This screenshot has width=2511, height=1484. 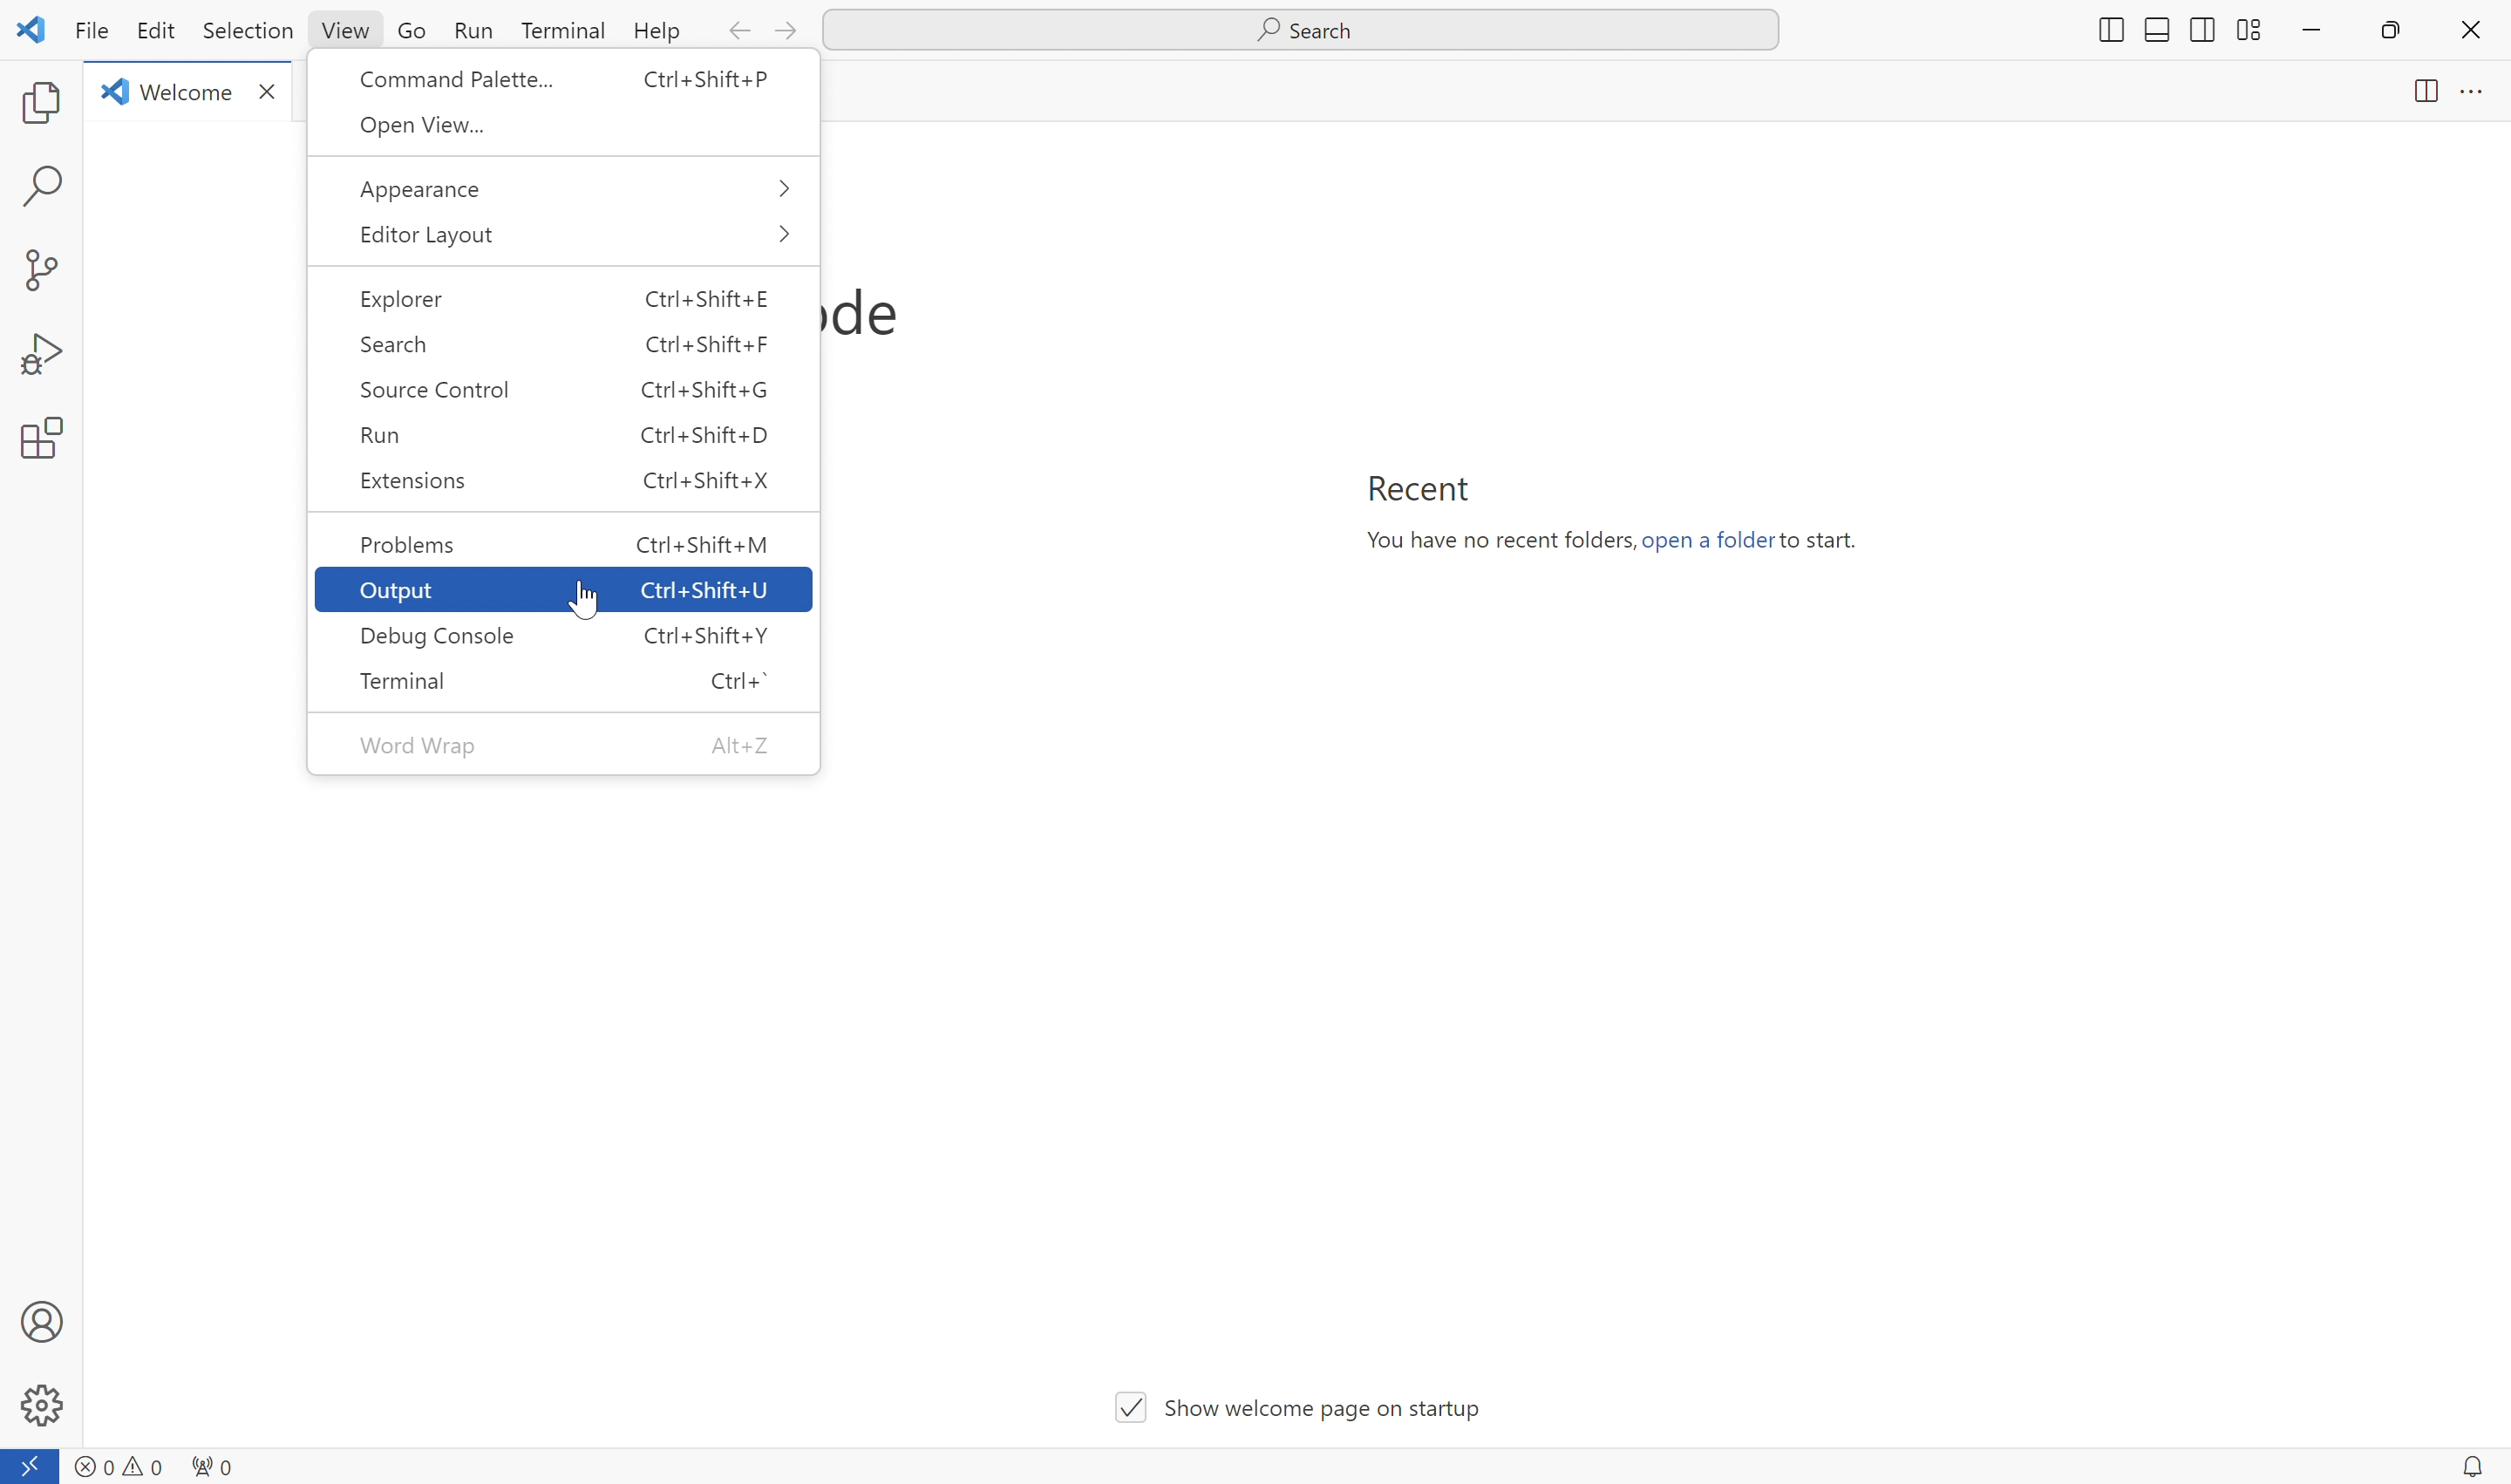 I want to click on debug console, so click(x=562, y=635).